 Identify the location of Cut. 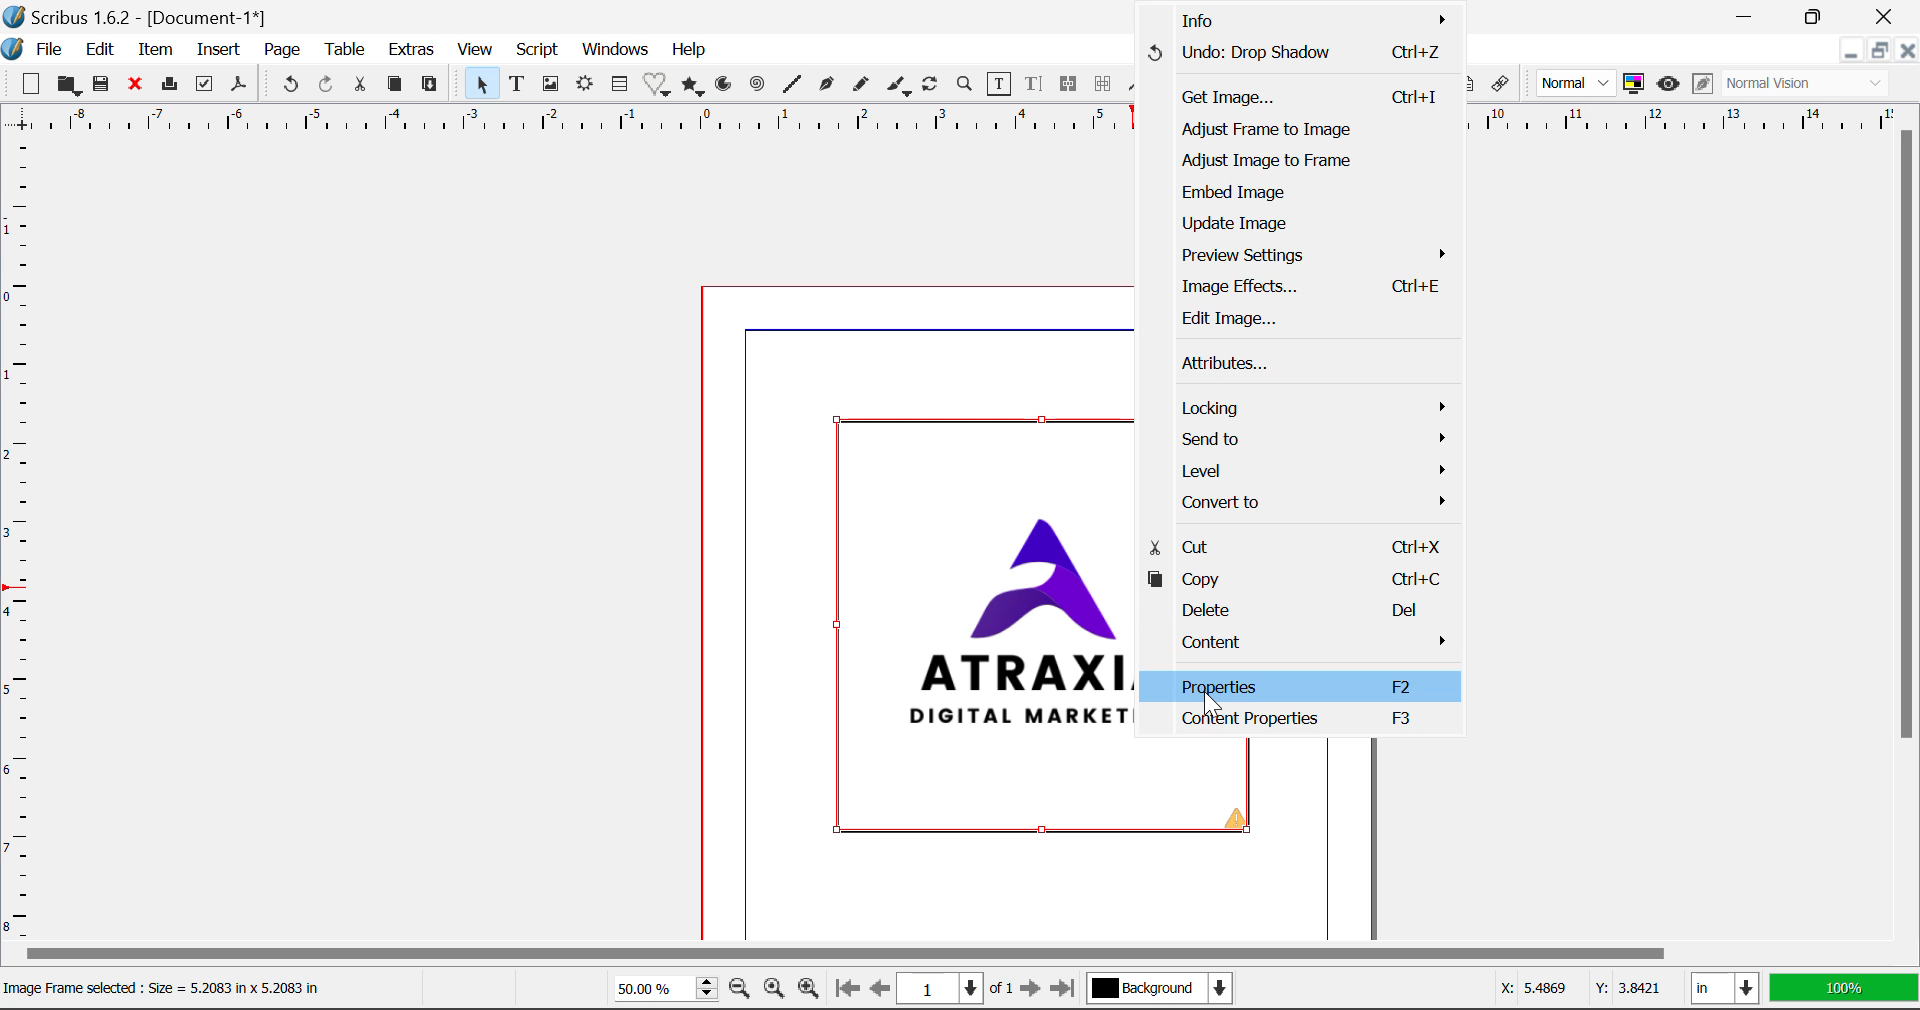
(360, 86).